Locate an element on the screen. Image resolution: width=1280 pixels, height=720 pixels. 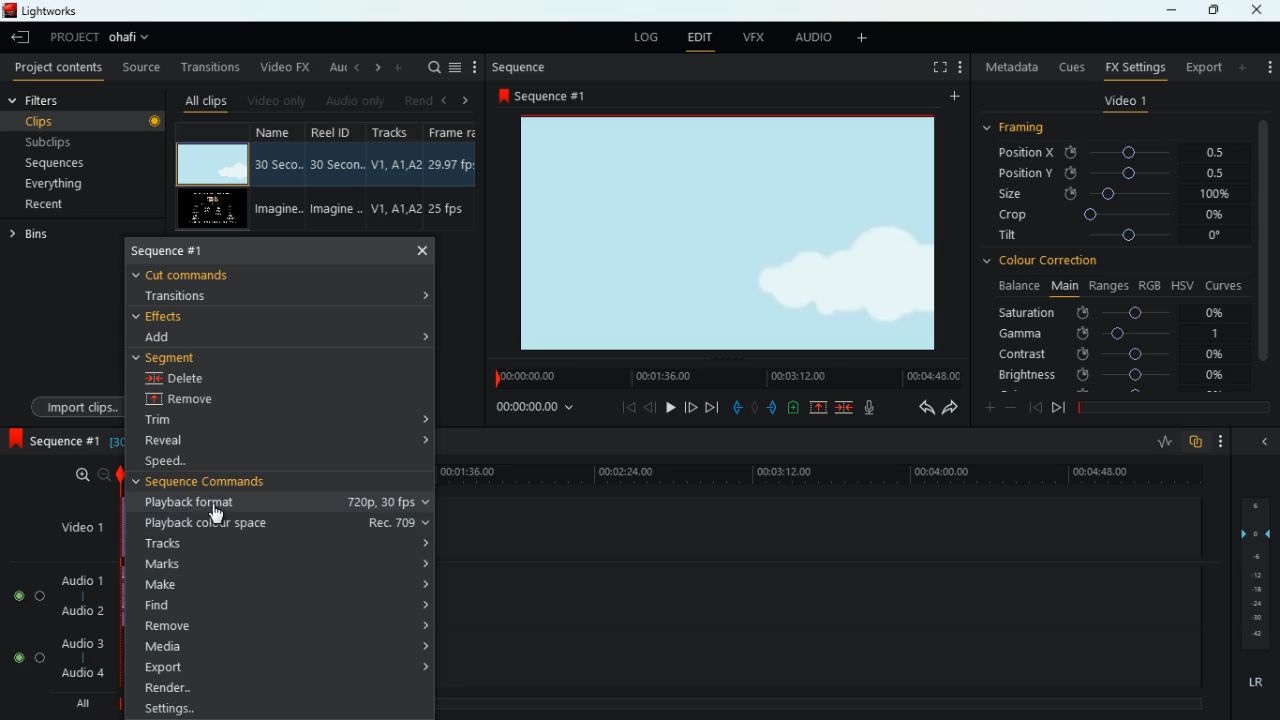
audio 1 is located at coordinates (81, 579).